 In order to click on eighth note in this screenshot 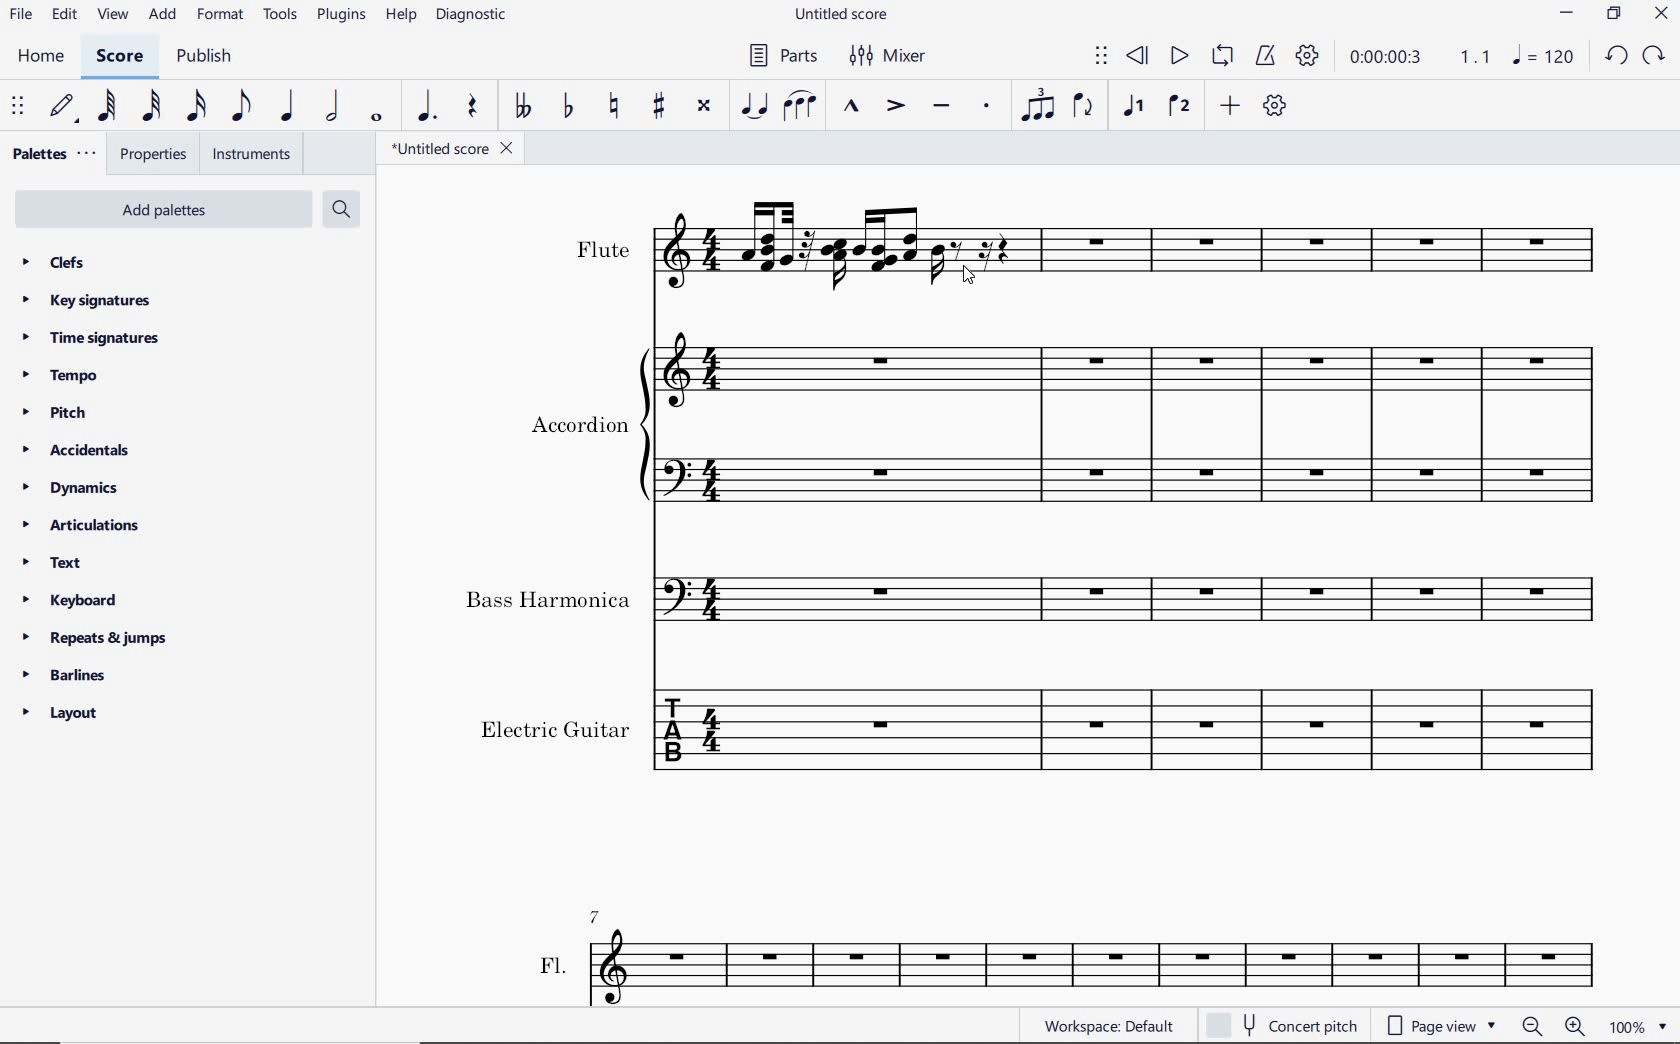, I will do `click(239, 106)`.